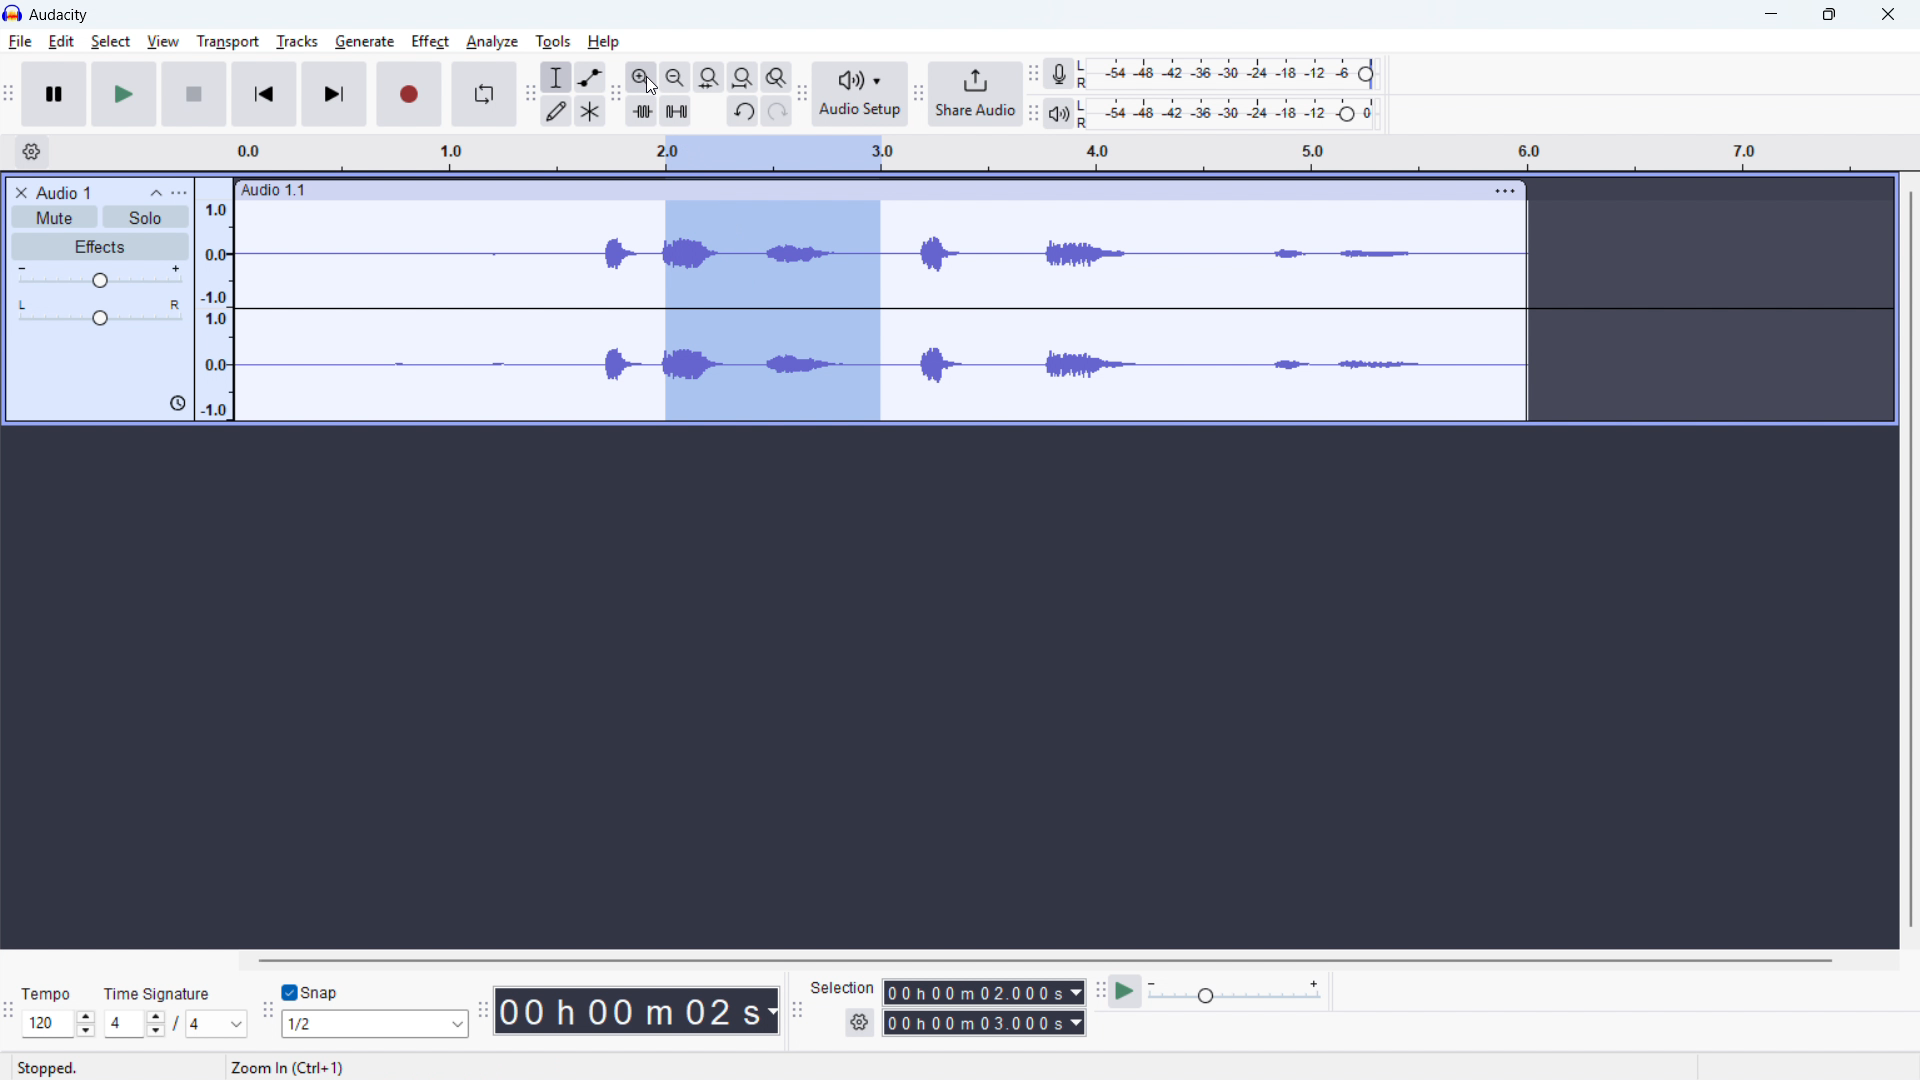  Describe the element at coordinates (176, 1024) in the screenshot. I see `Set time signature` at that location.